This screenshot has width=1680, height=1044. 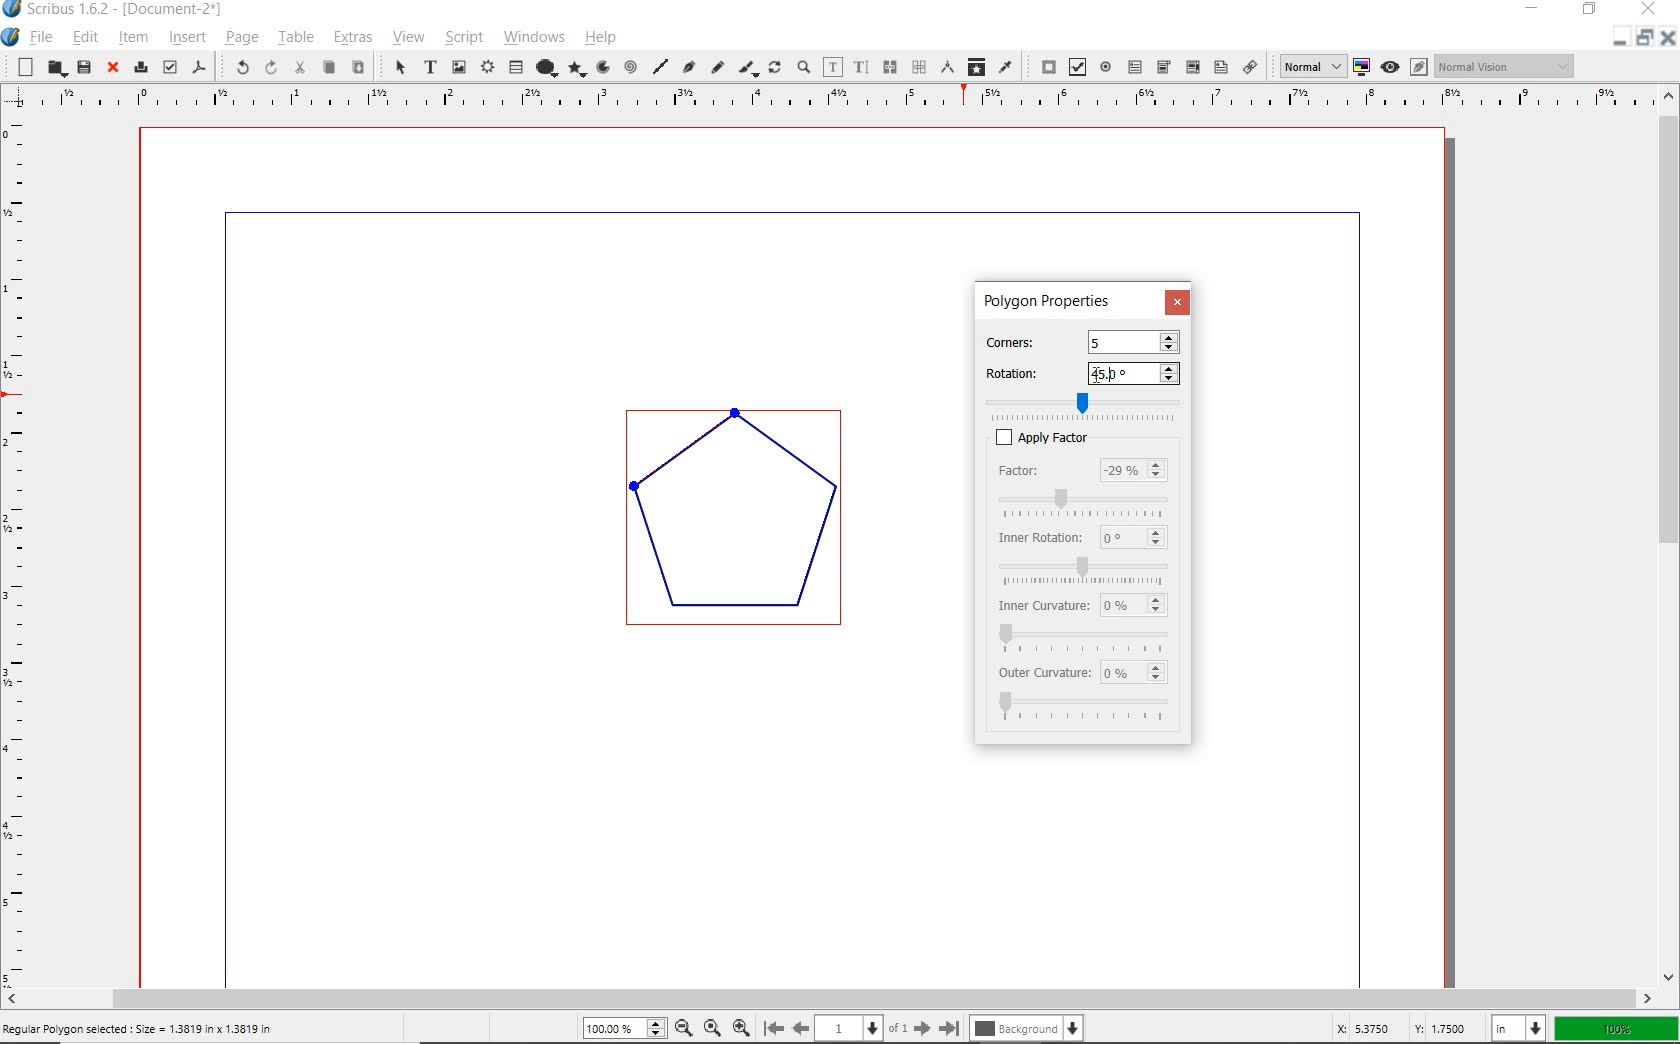 I want to click on Zoom In, so click(x=743, y=1027).